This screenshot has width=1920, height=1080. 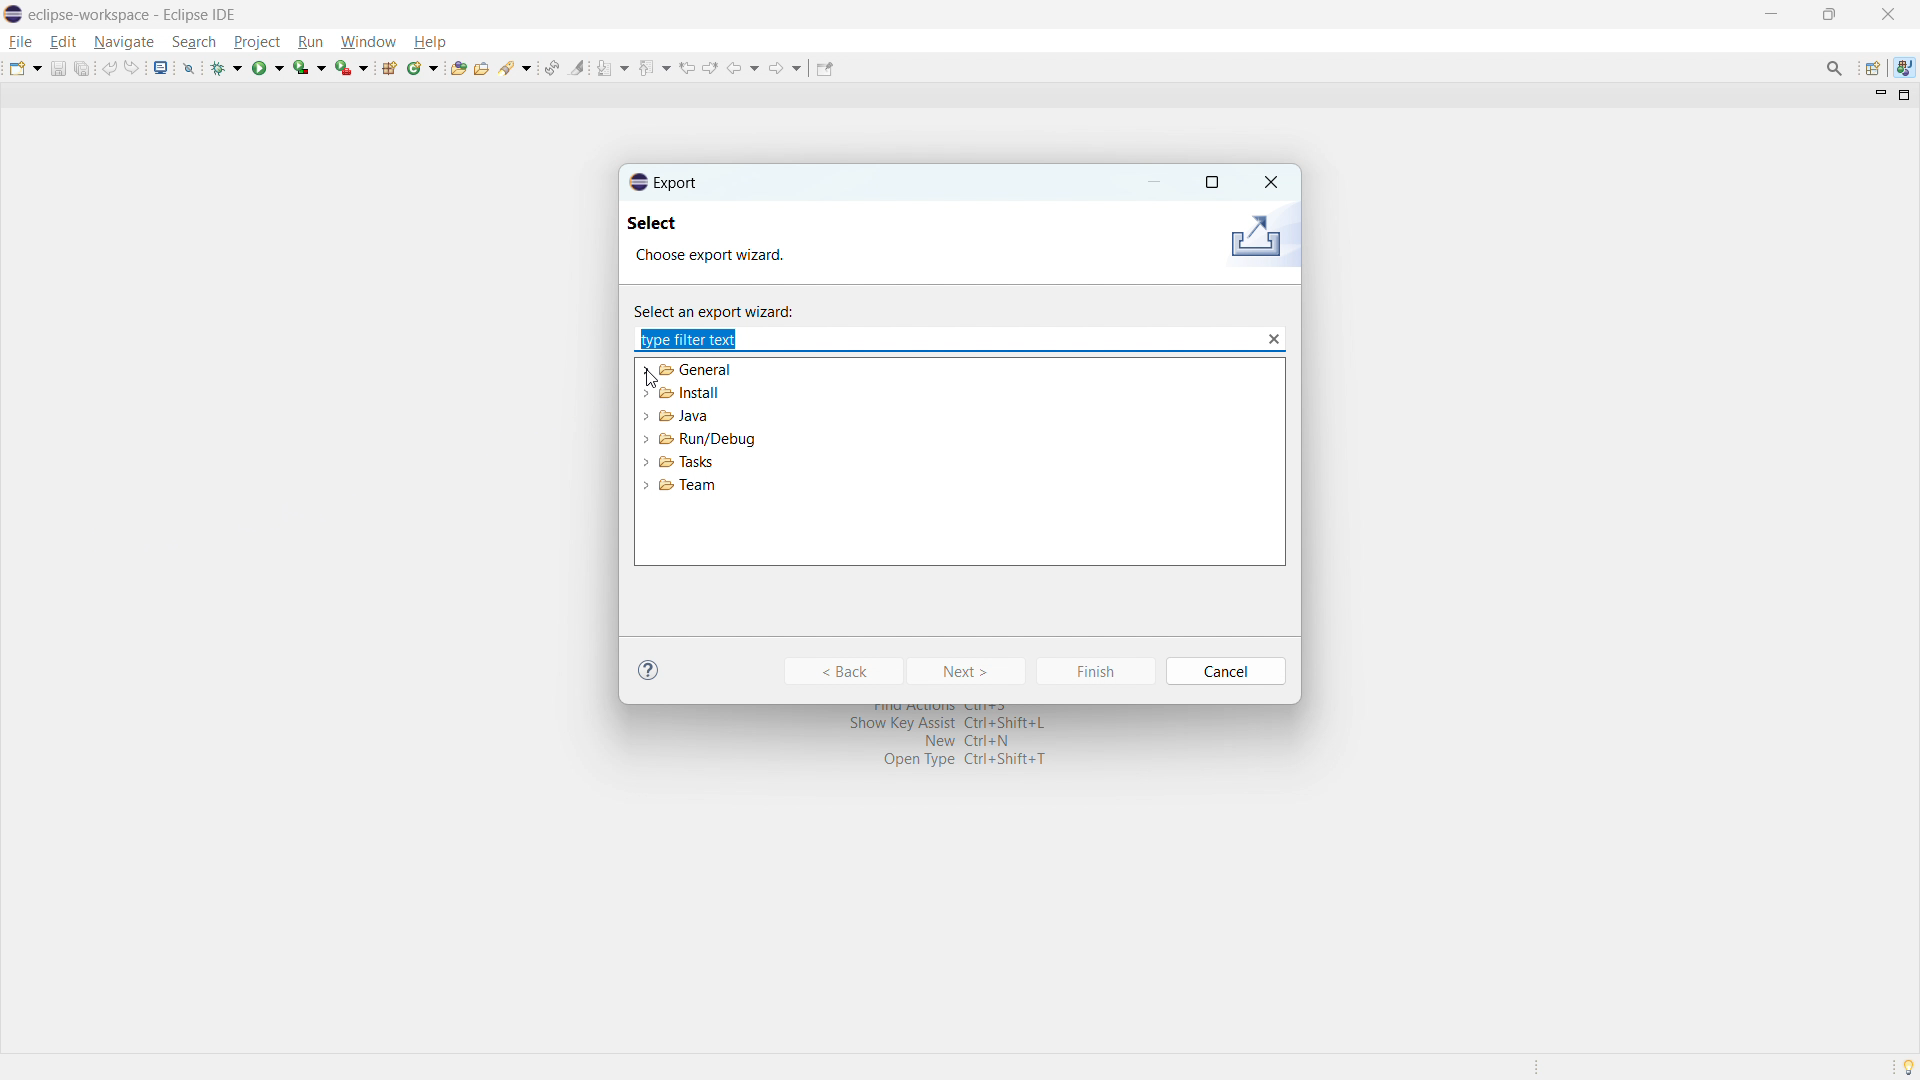 What do you see at coordinates (968, 671) in the screenshot?
I see `next` at bounding box center [968, 671].